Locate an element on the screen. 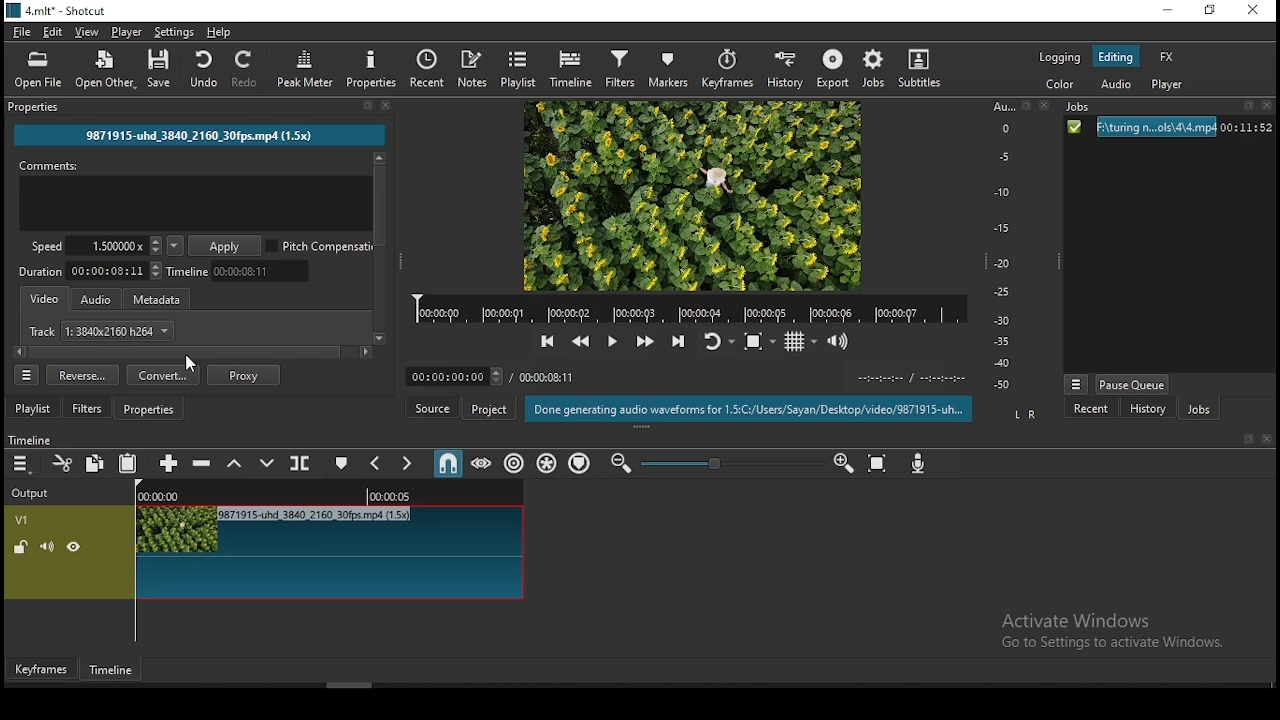 This screenshot has width=1280, height=720. lift is located at coordinates (235, 465).